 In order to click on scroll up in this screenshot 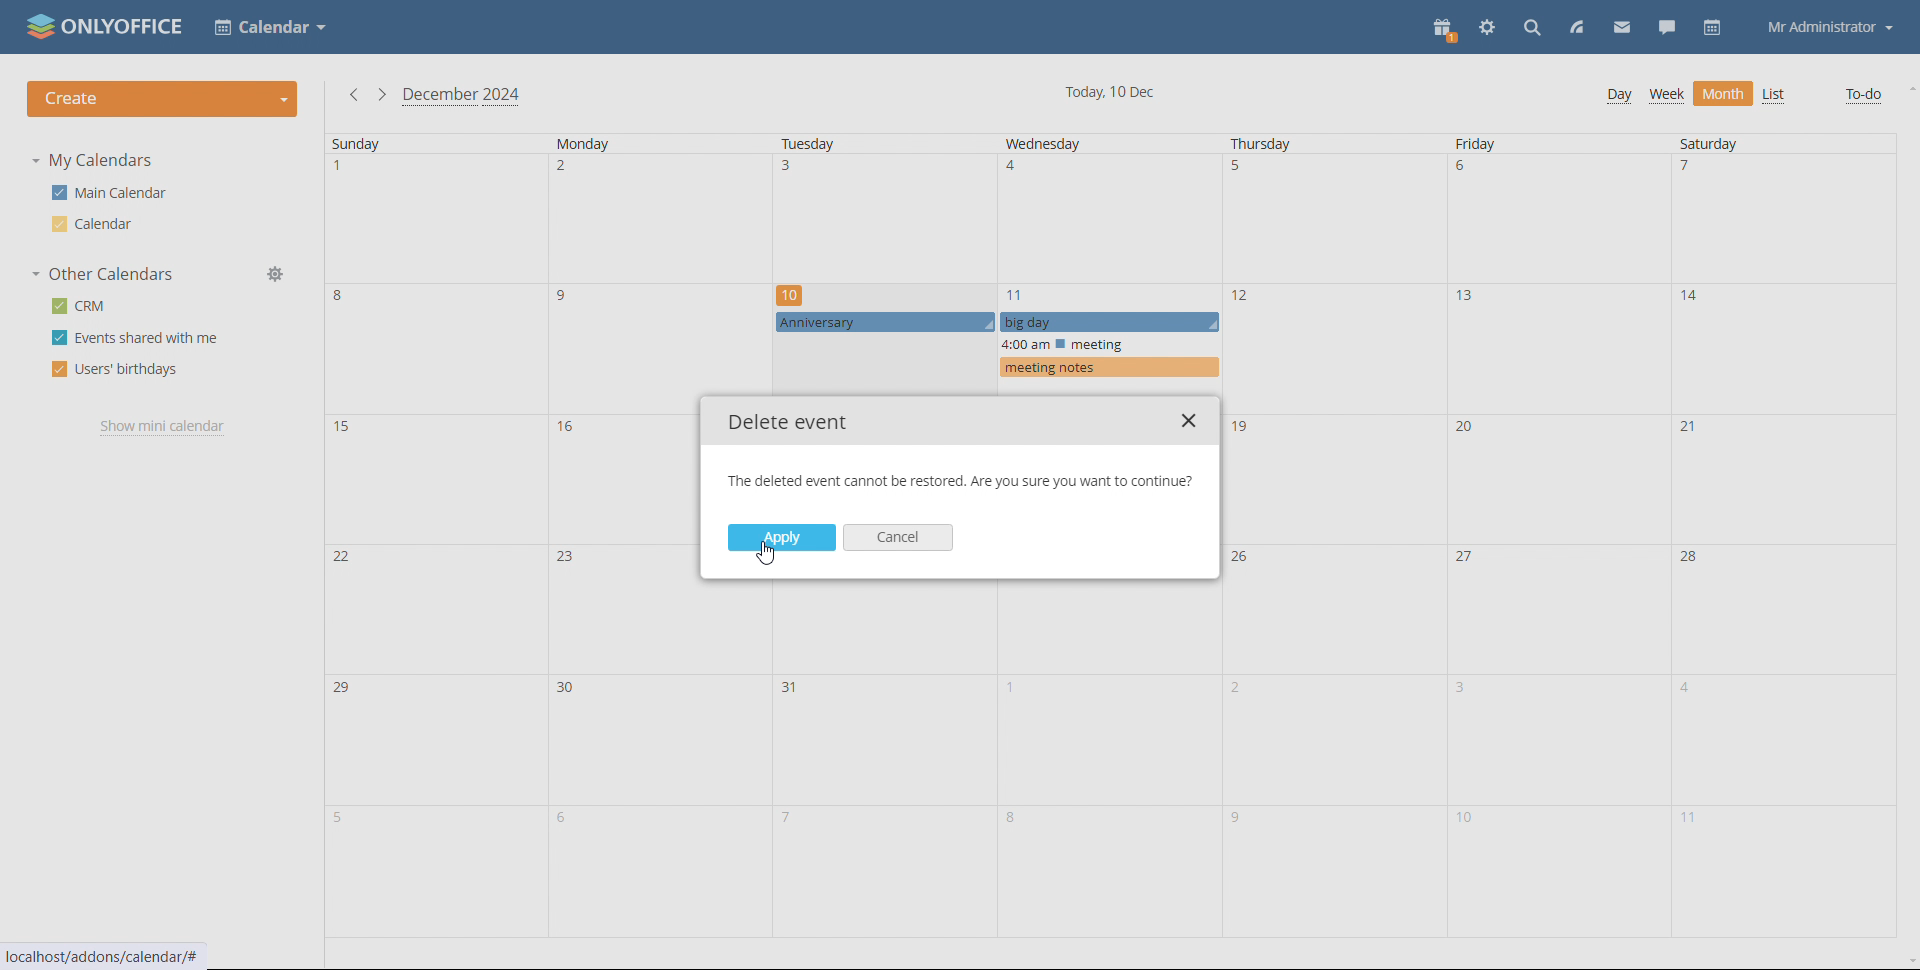, I will do `click(1908, 88)`.